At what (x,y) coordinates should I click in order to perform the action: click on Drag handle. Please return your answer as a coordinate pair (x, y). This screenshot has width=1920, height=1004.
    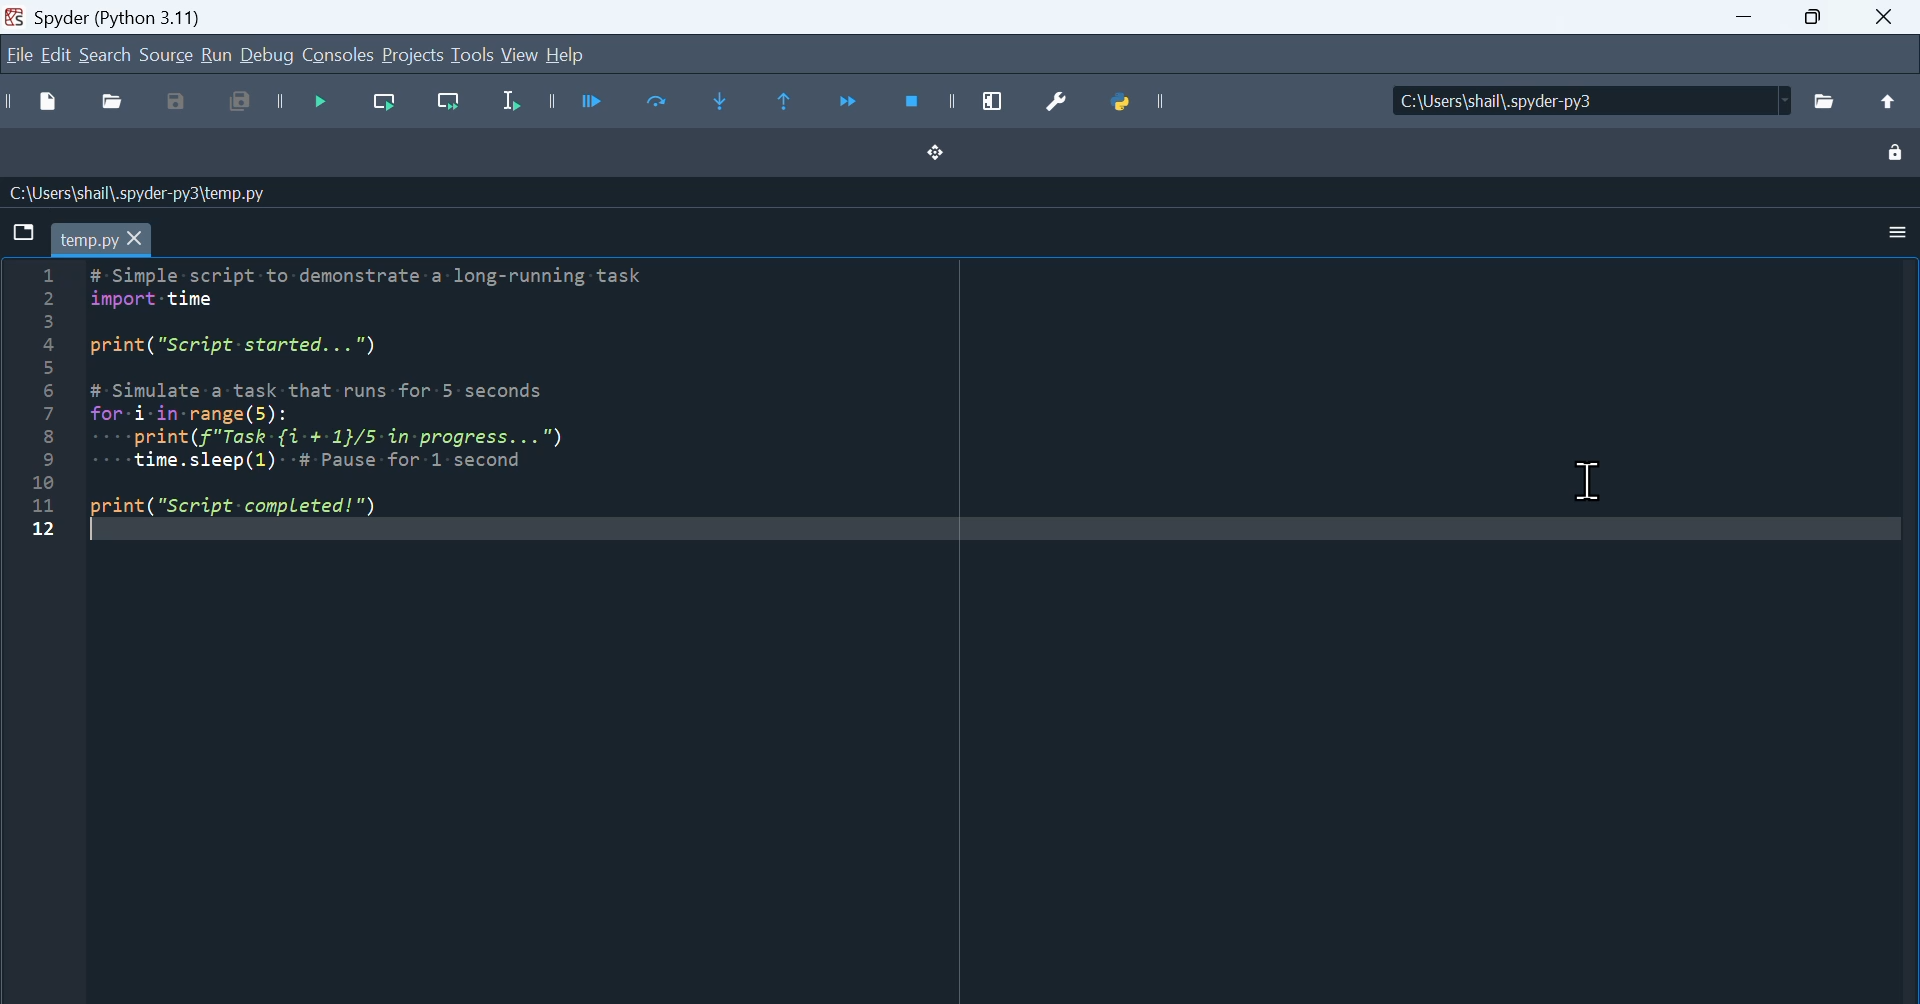
    Looking at the image, I should click on (931, 152).